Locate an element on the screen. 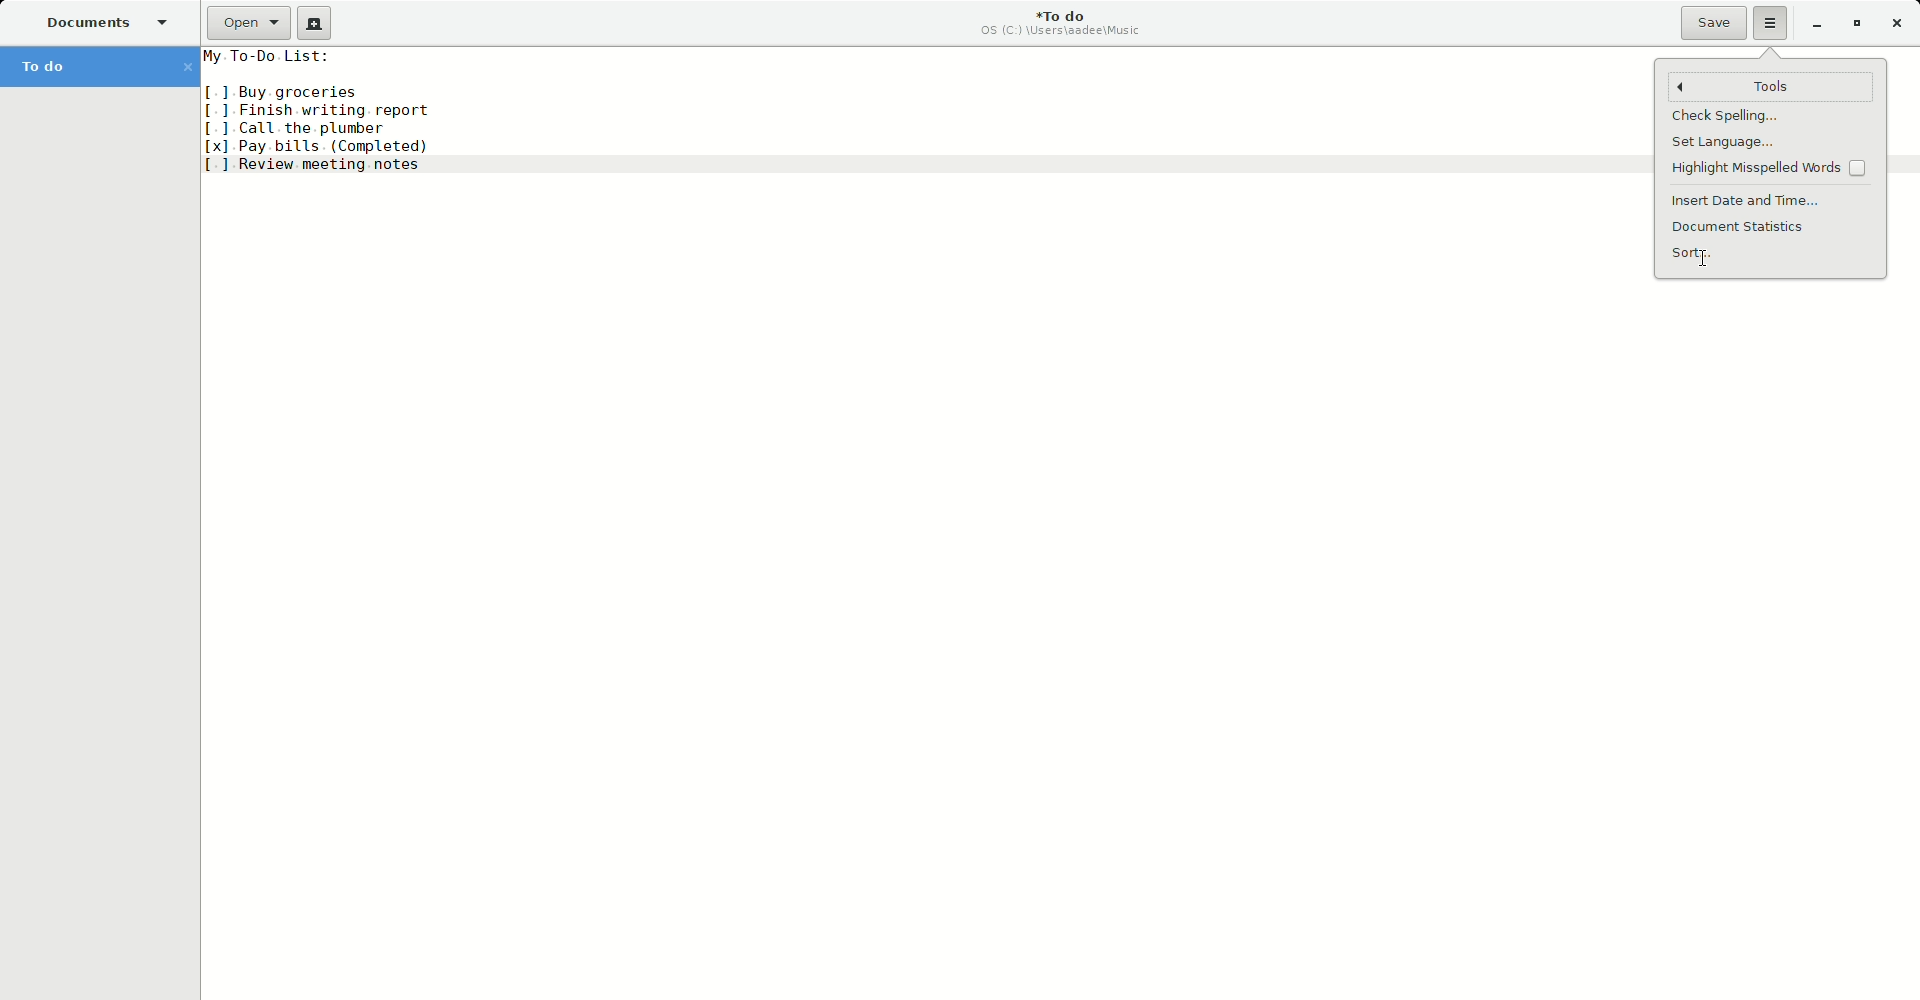  set language is located at coordinates (1747, 141).